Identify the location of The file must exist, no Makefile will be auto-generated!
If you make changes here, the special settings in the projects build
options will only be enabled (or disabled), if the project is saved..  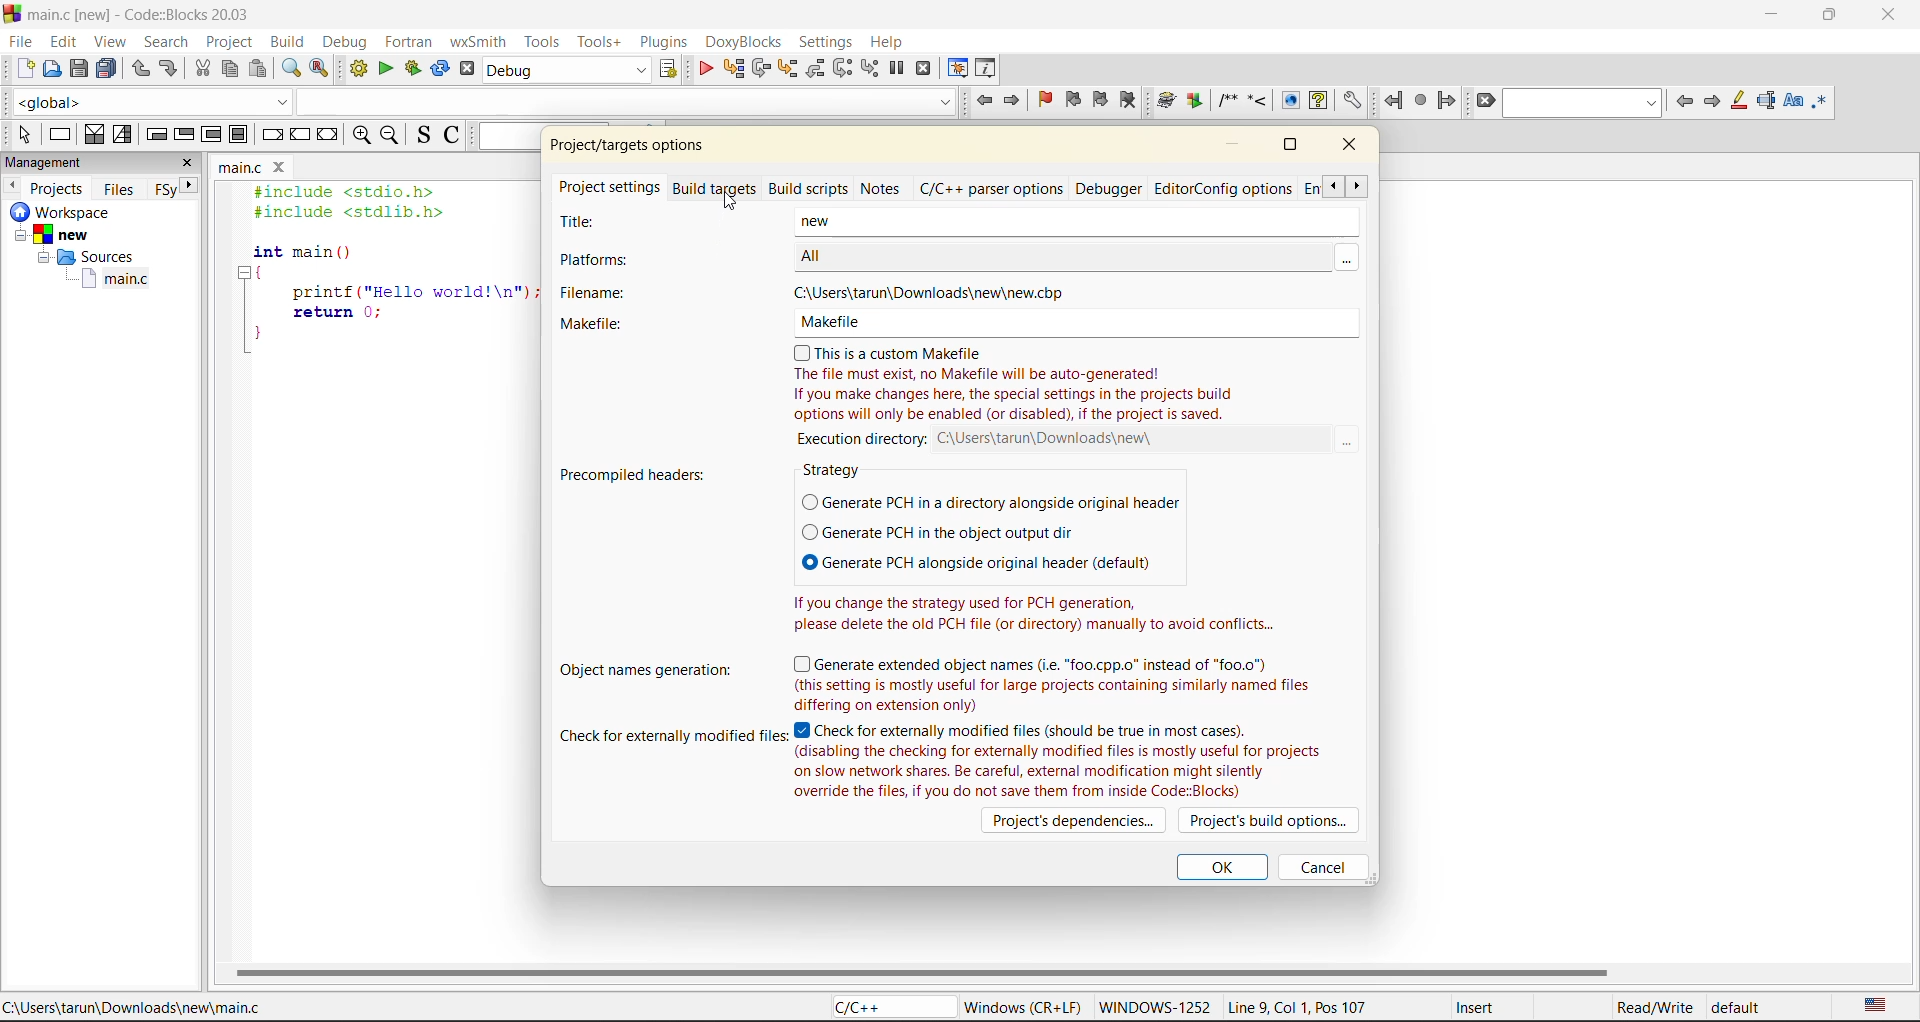
(1022, 395).